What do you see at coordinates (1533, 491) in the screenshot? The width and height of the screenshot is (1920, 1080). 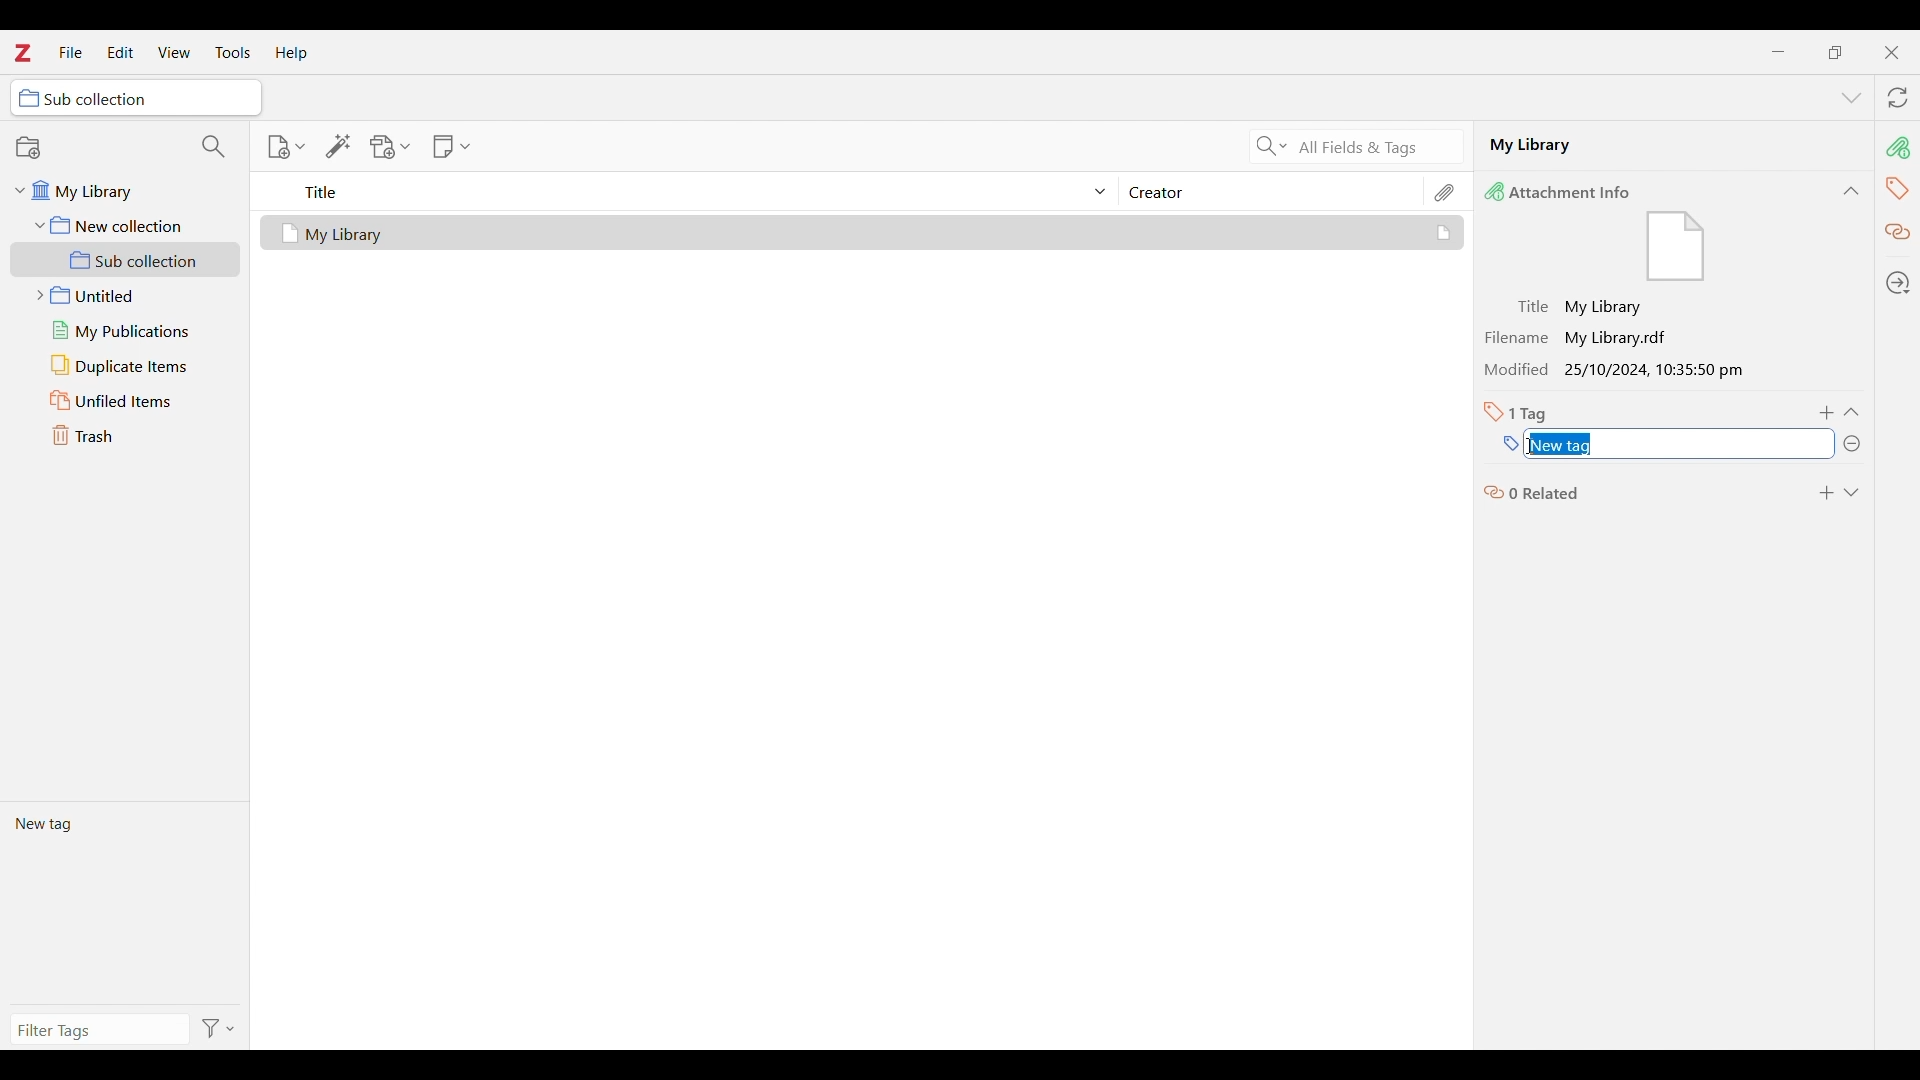 I see `0 related` at bounding box center [1533, 491].